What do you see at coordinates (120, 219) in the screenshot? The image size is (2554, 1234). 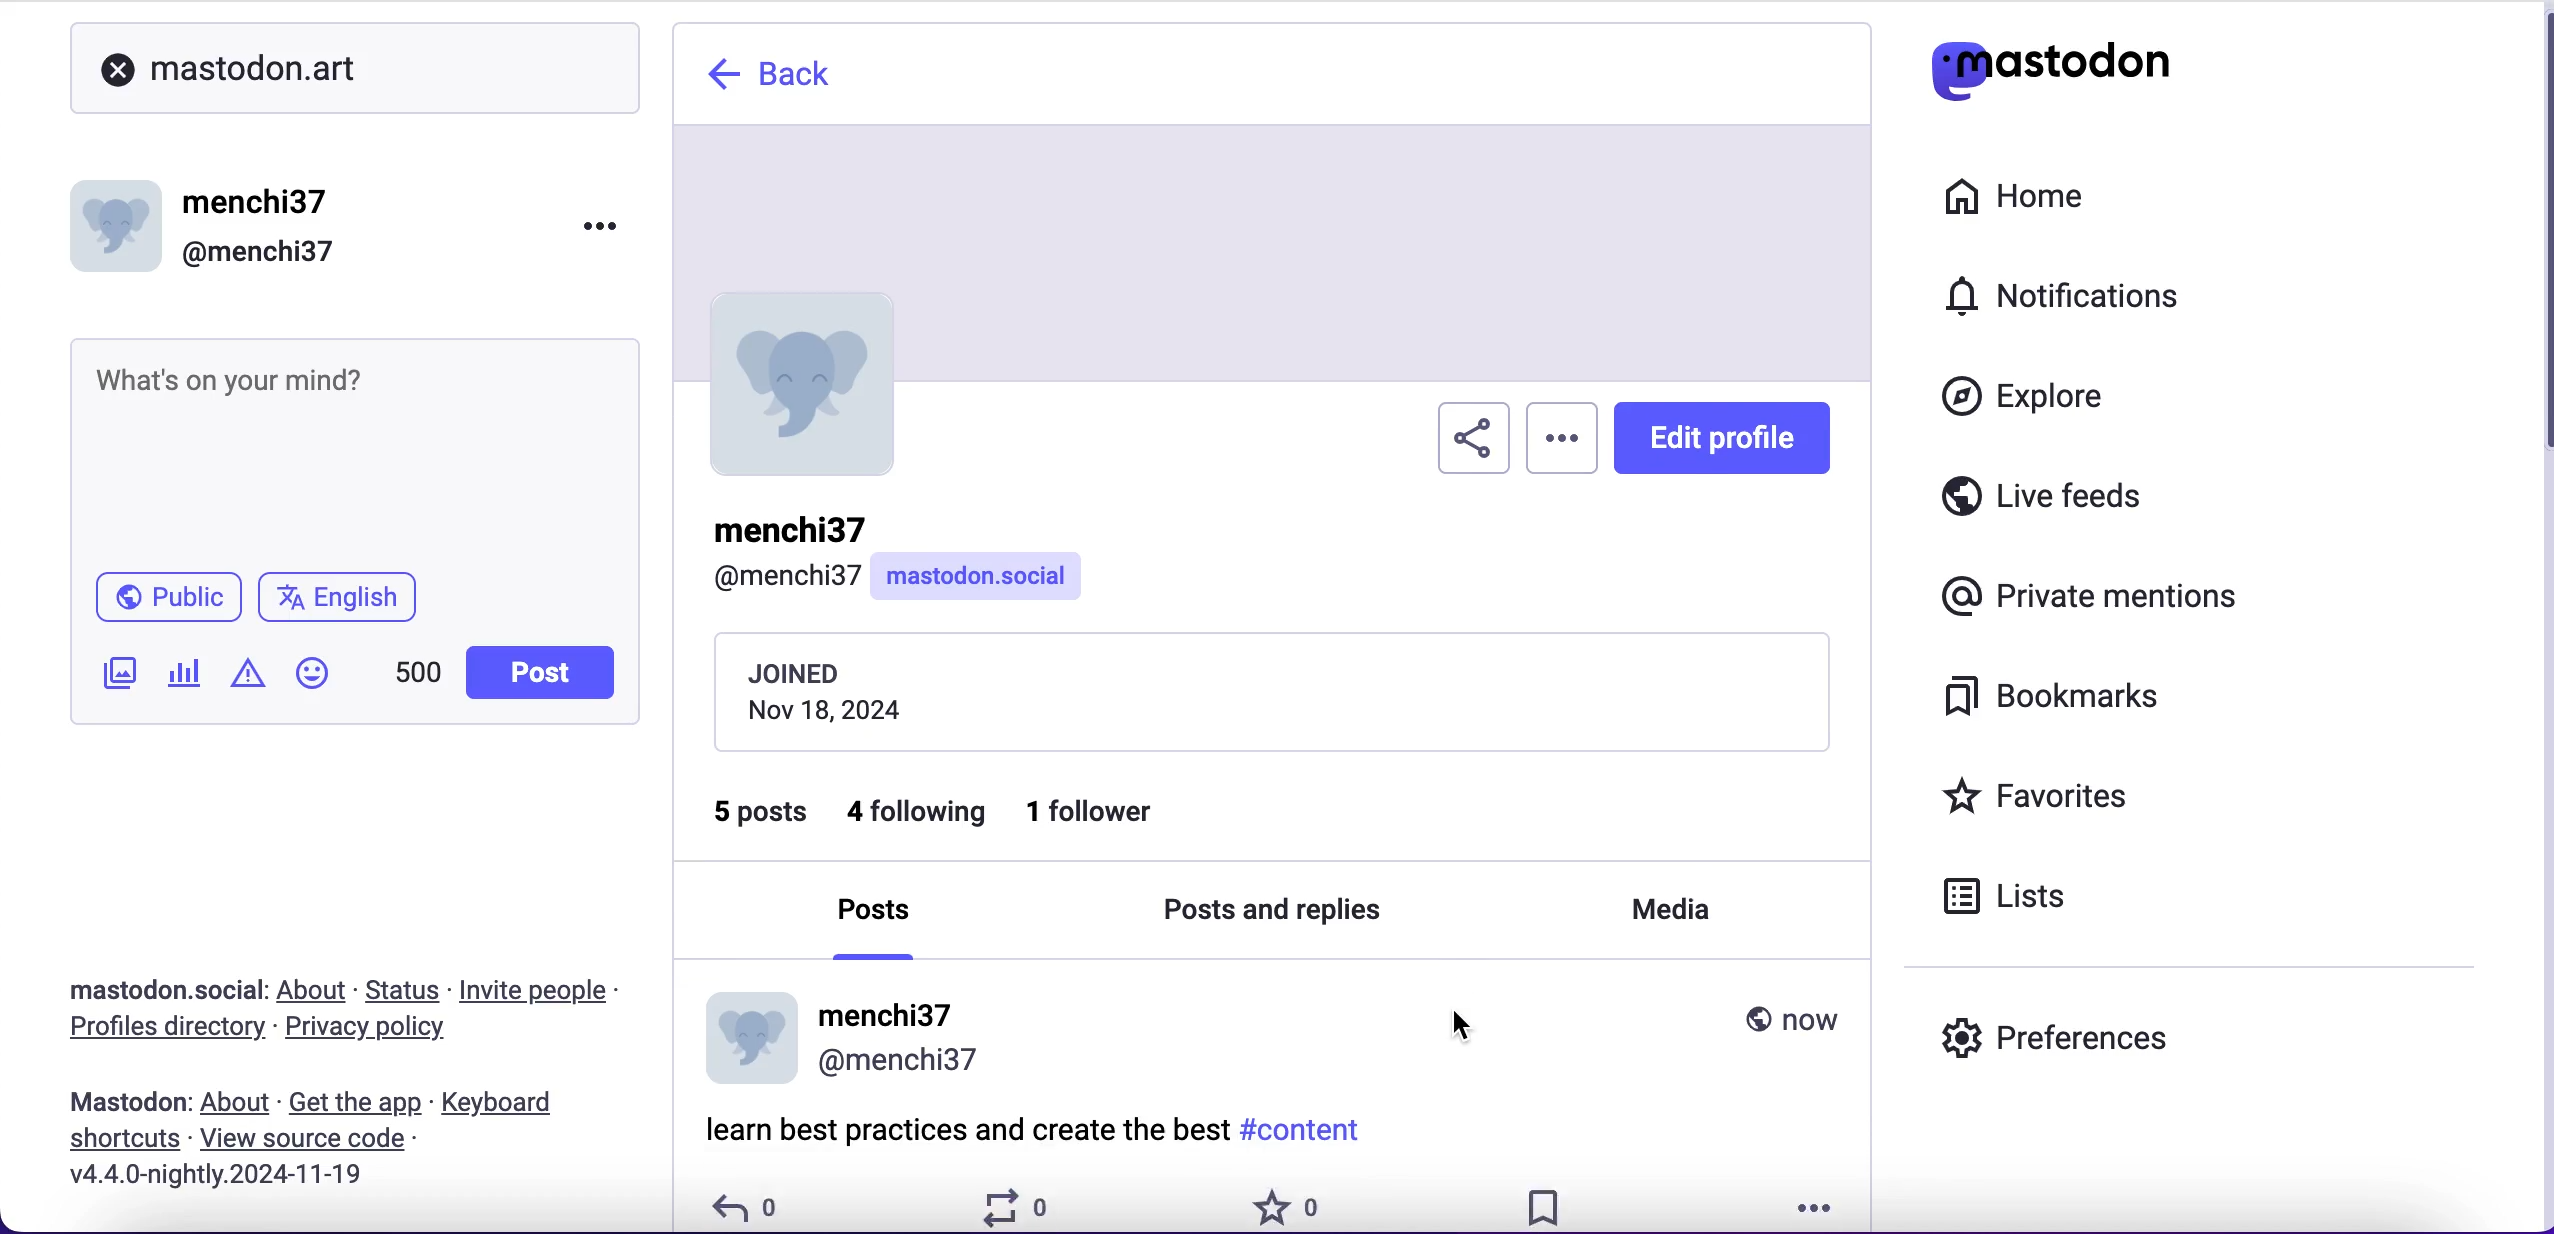 I see `display picture` at bounding box center [120, 219].